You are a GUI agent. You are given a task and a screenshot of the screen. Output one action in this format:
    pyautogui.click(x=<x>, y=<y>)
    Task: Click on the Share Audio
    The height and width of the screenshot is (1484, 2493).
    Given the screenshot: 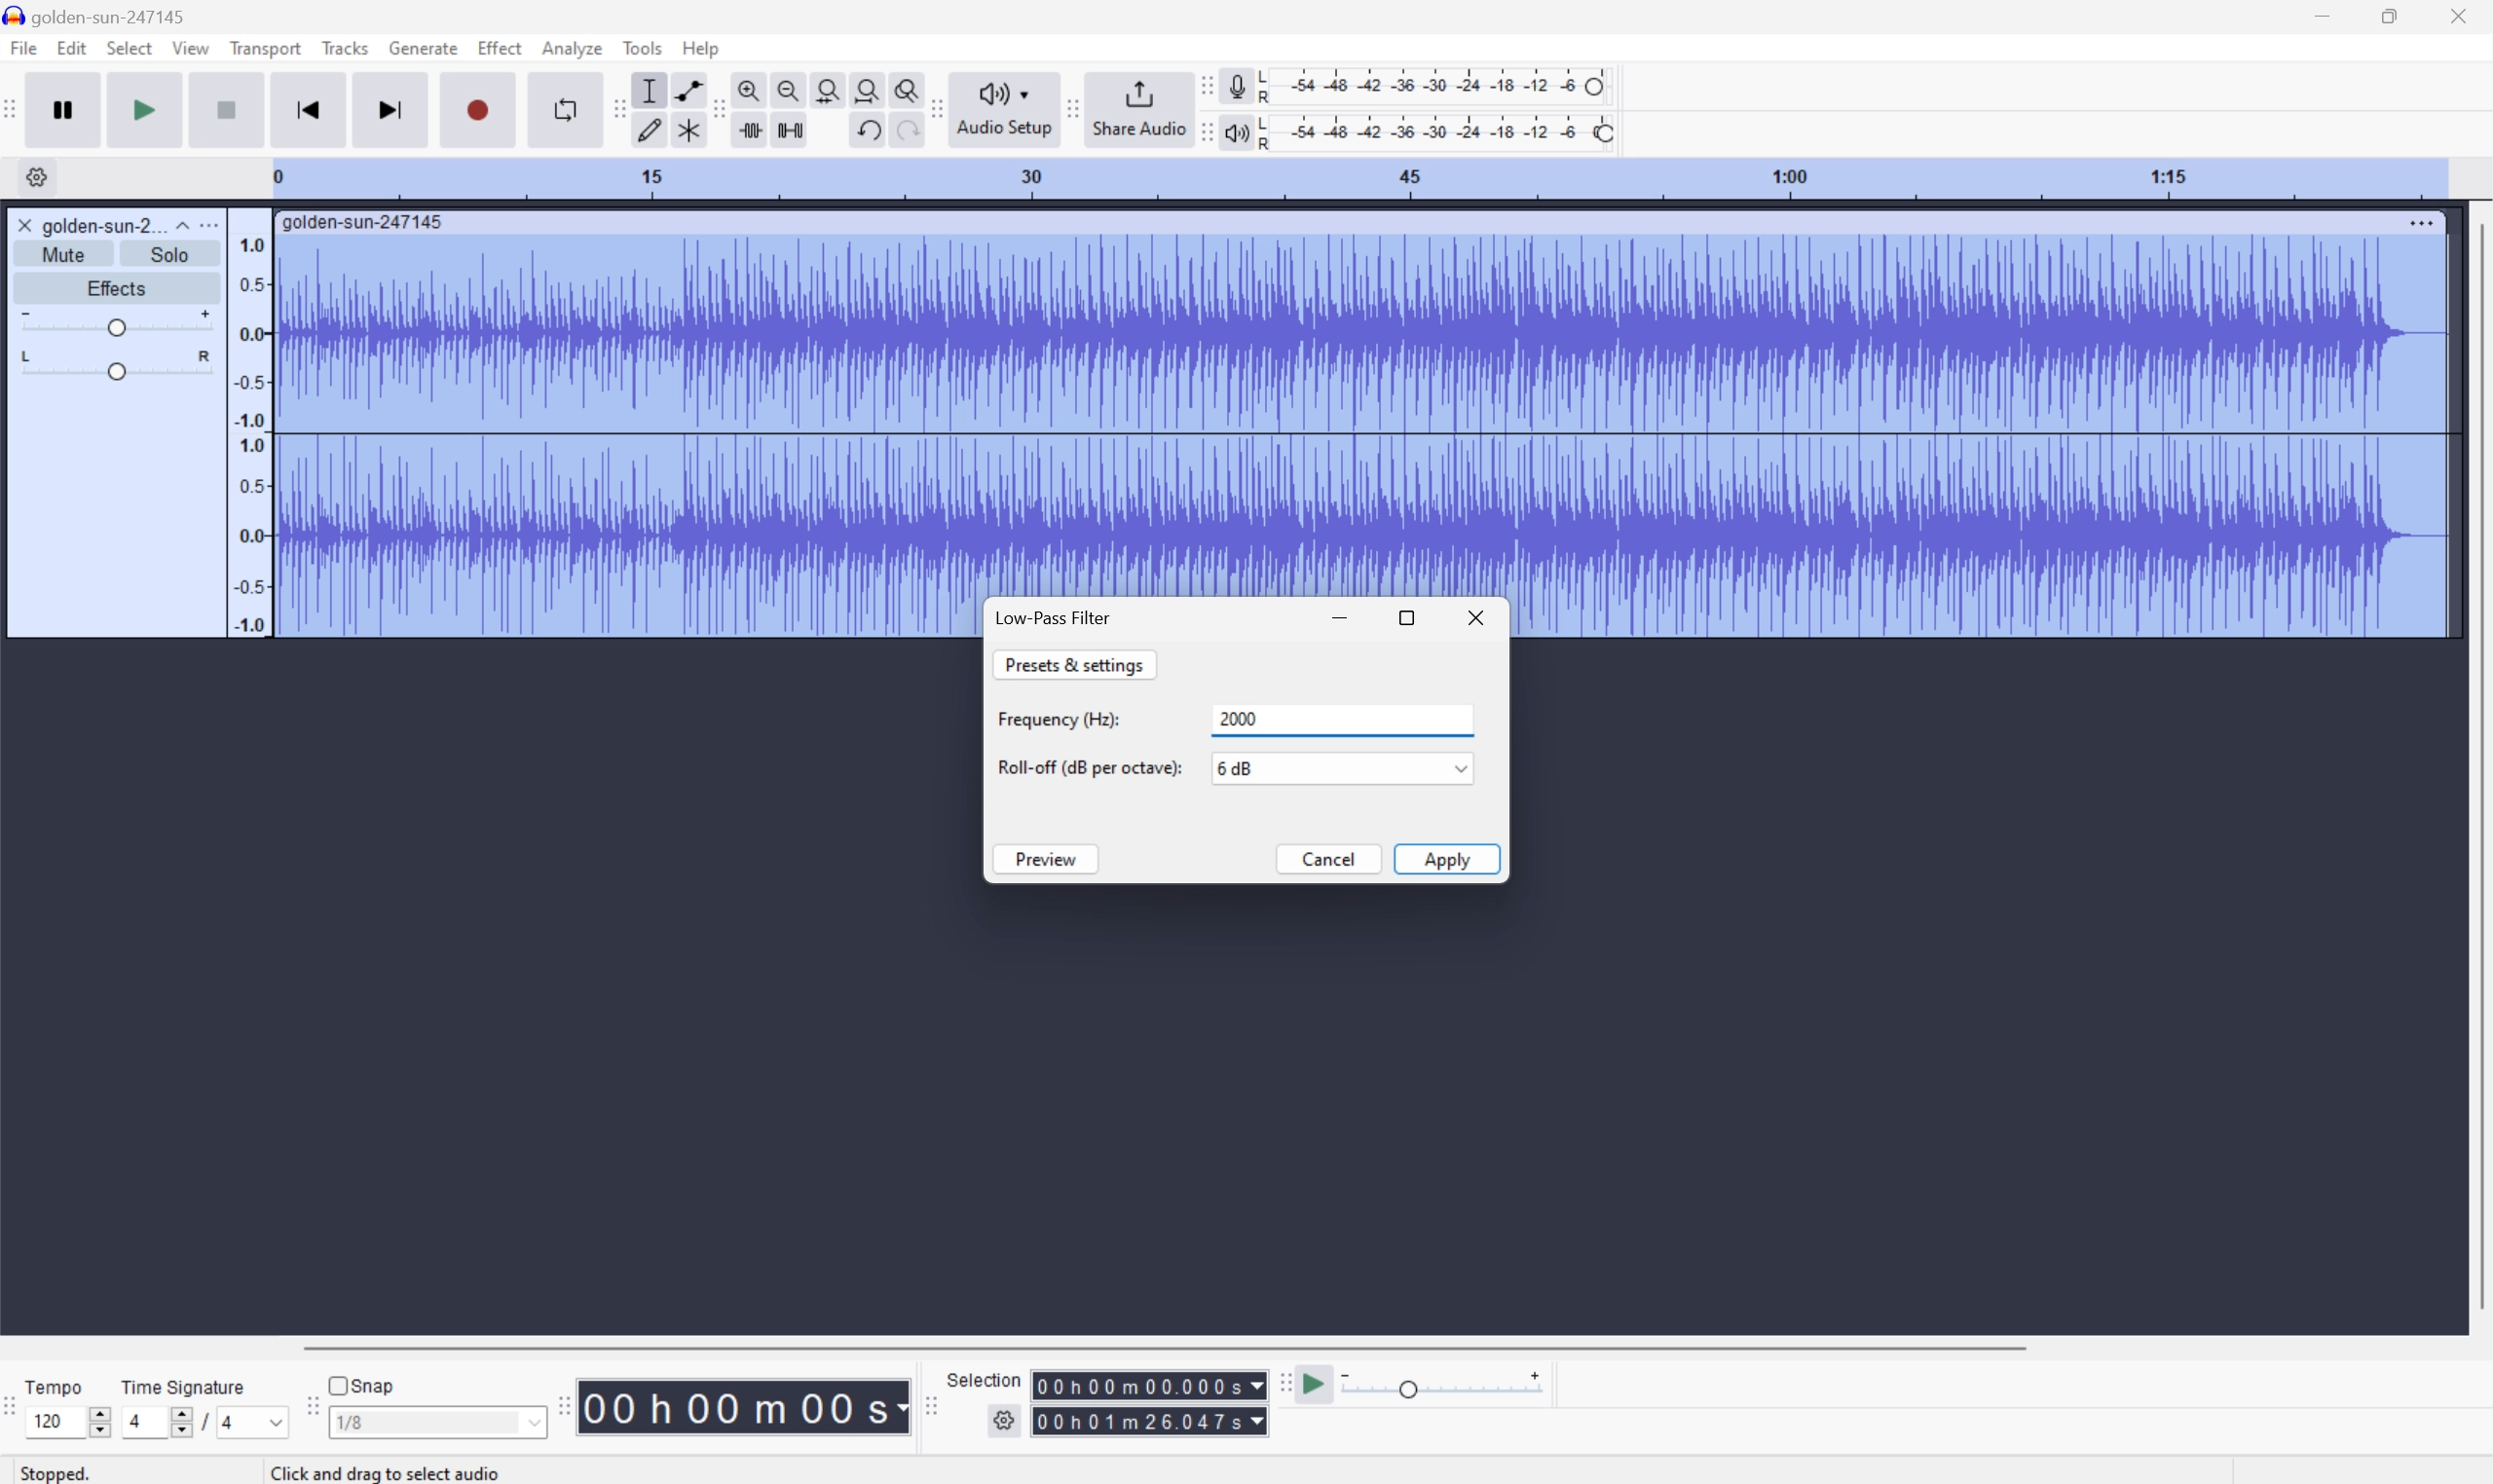 What is the action you would take?
    pyautogui.click(x=1138, y=107)
    